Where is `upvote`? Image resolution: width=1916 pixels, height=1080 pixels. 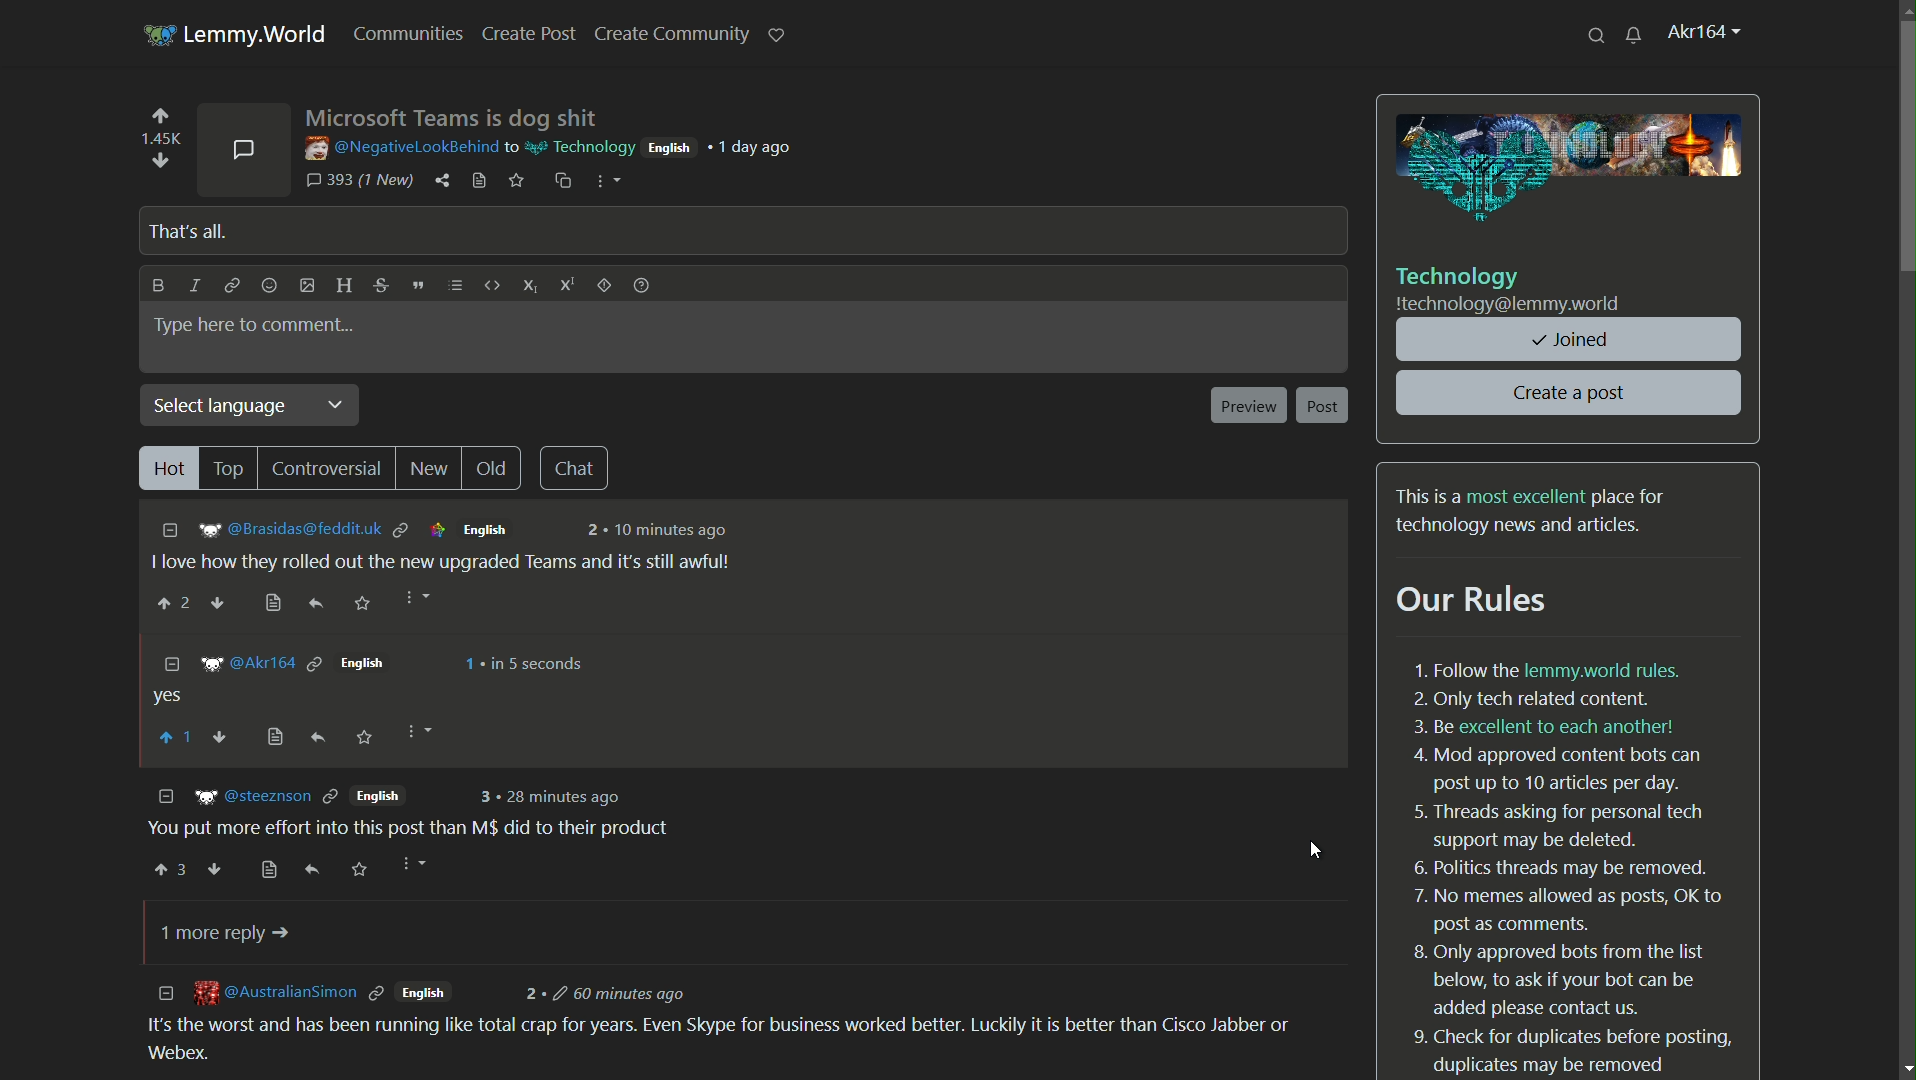
upvote is located at coordinates (172, 603).